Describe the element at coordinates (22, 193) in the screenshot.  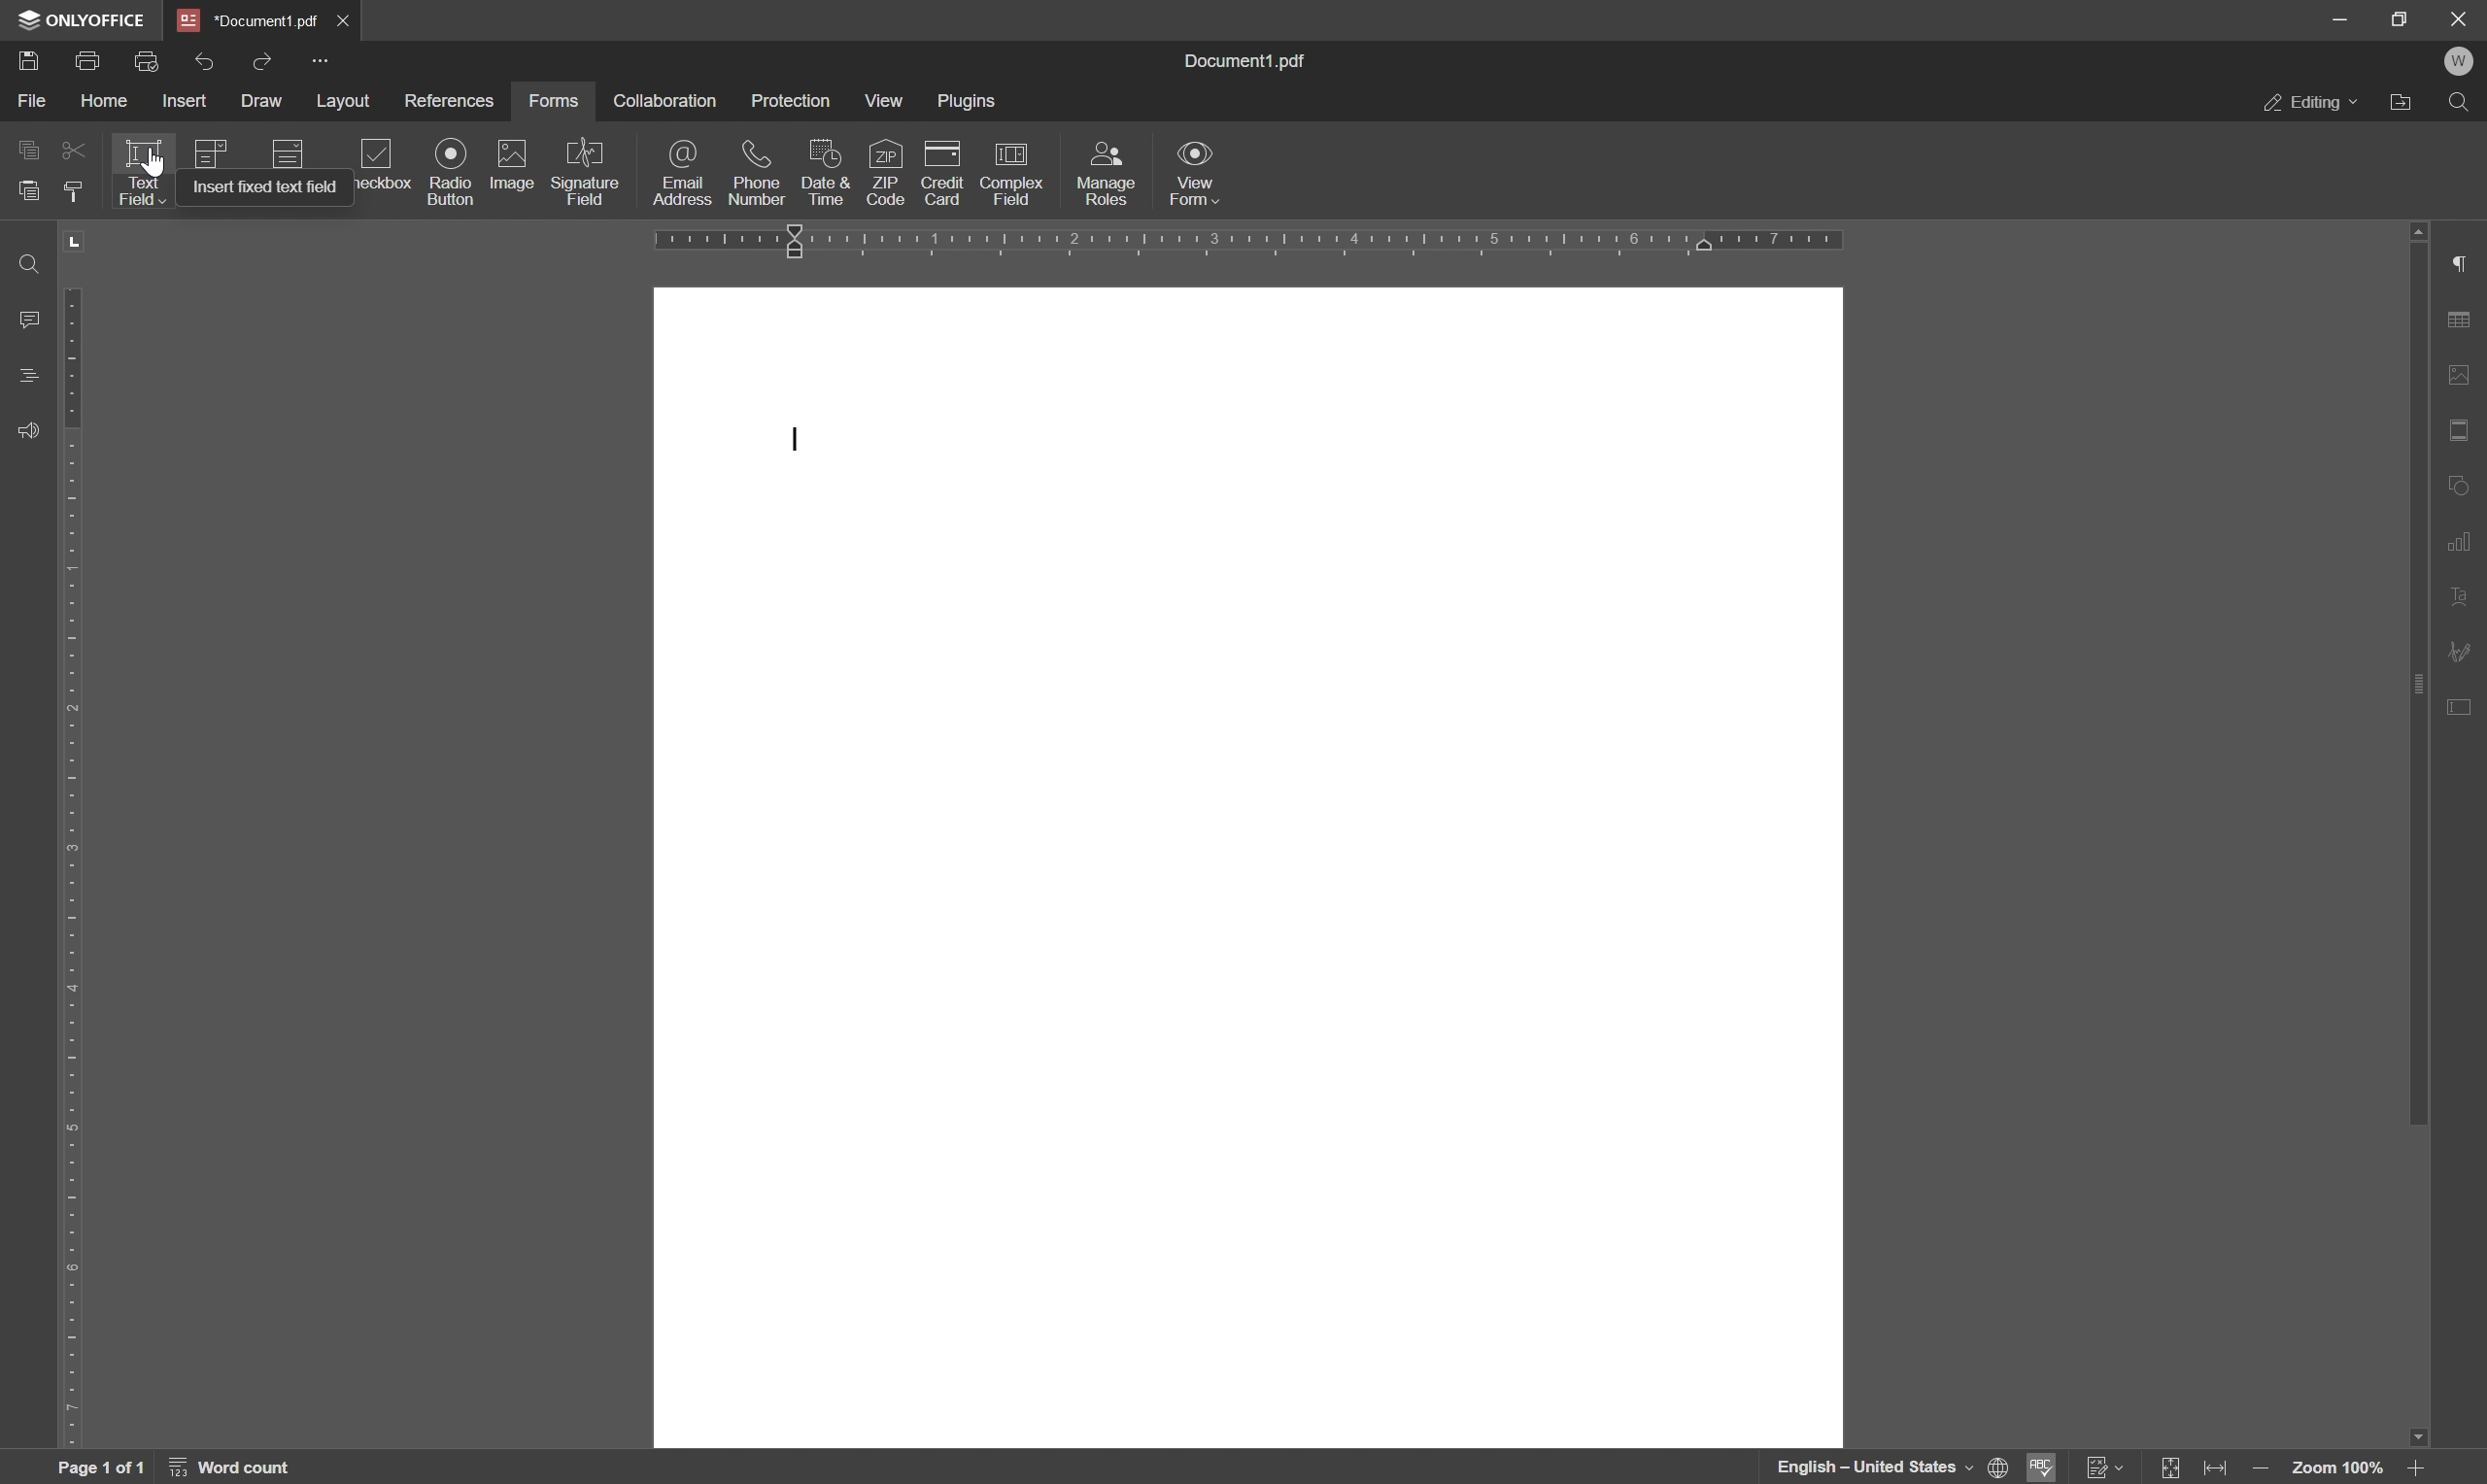
I see `paste` at that location.